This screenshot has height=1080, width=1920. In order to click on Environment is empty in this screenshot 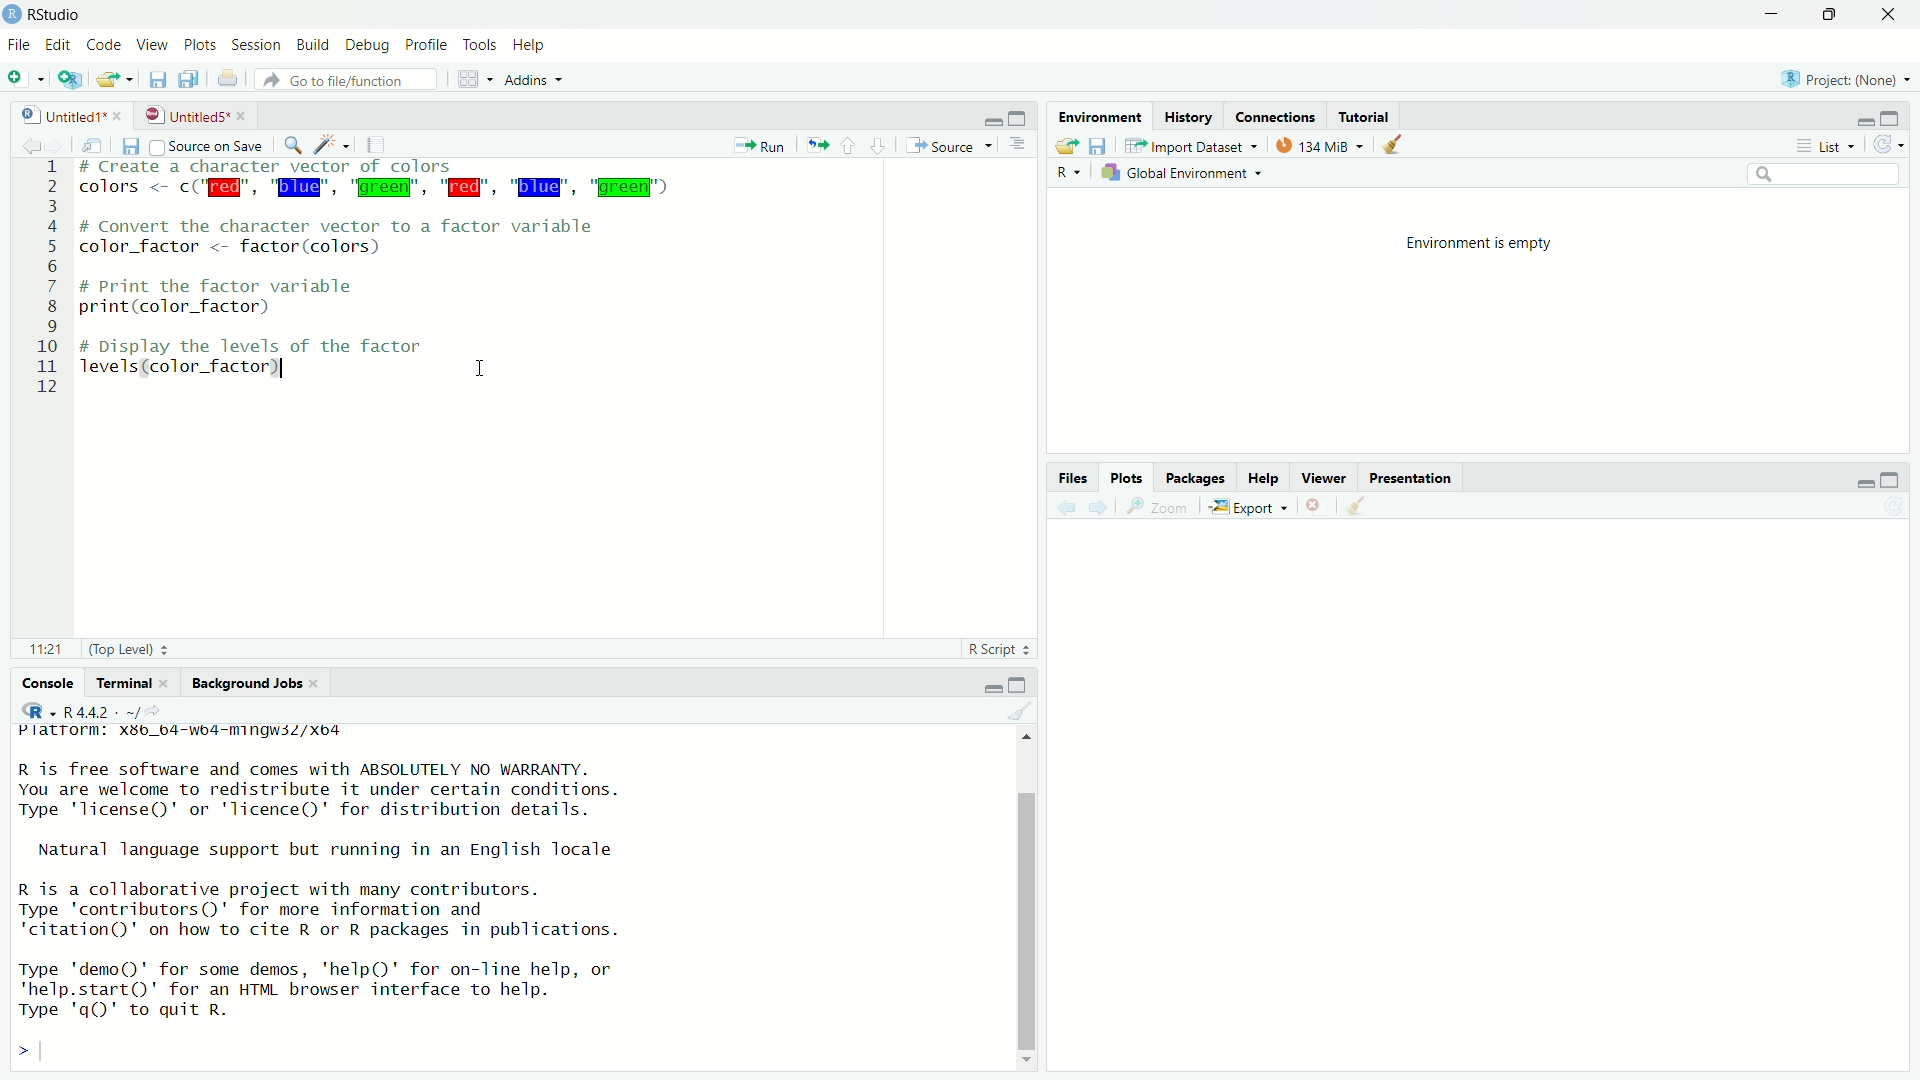, I will do `click(1480, 241)`.